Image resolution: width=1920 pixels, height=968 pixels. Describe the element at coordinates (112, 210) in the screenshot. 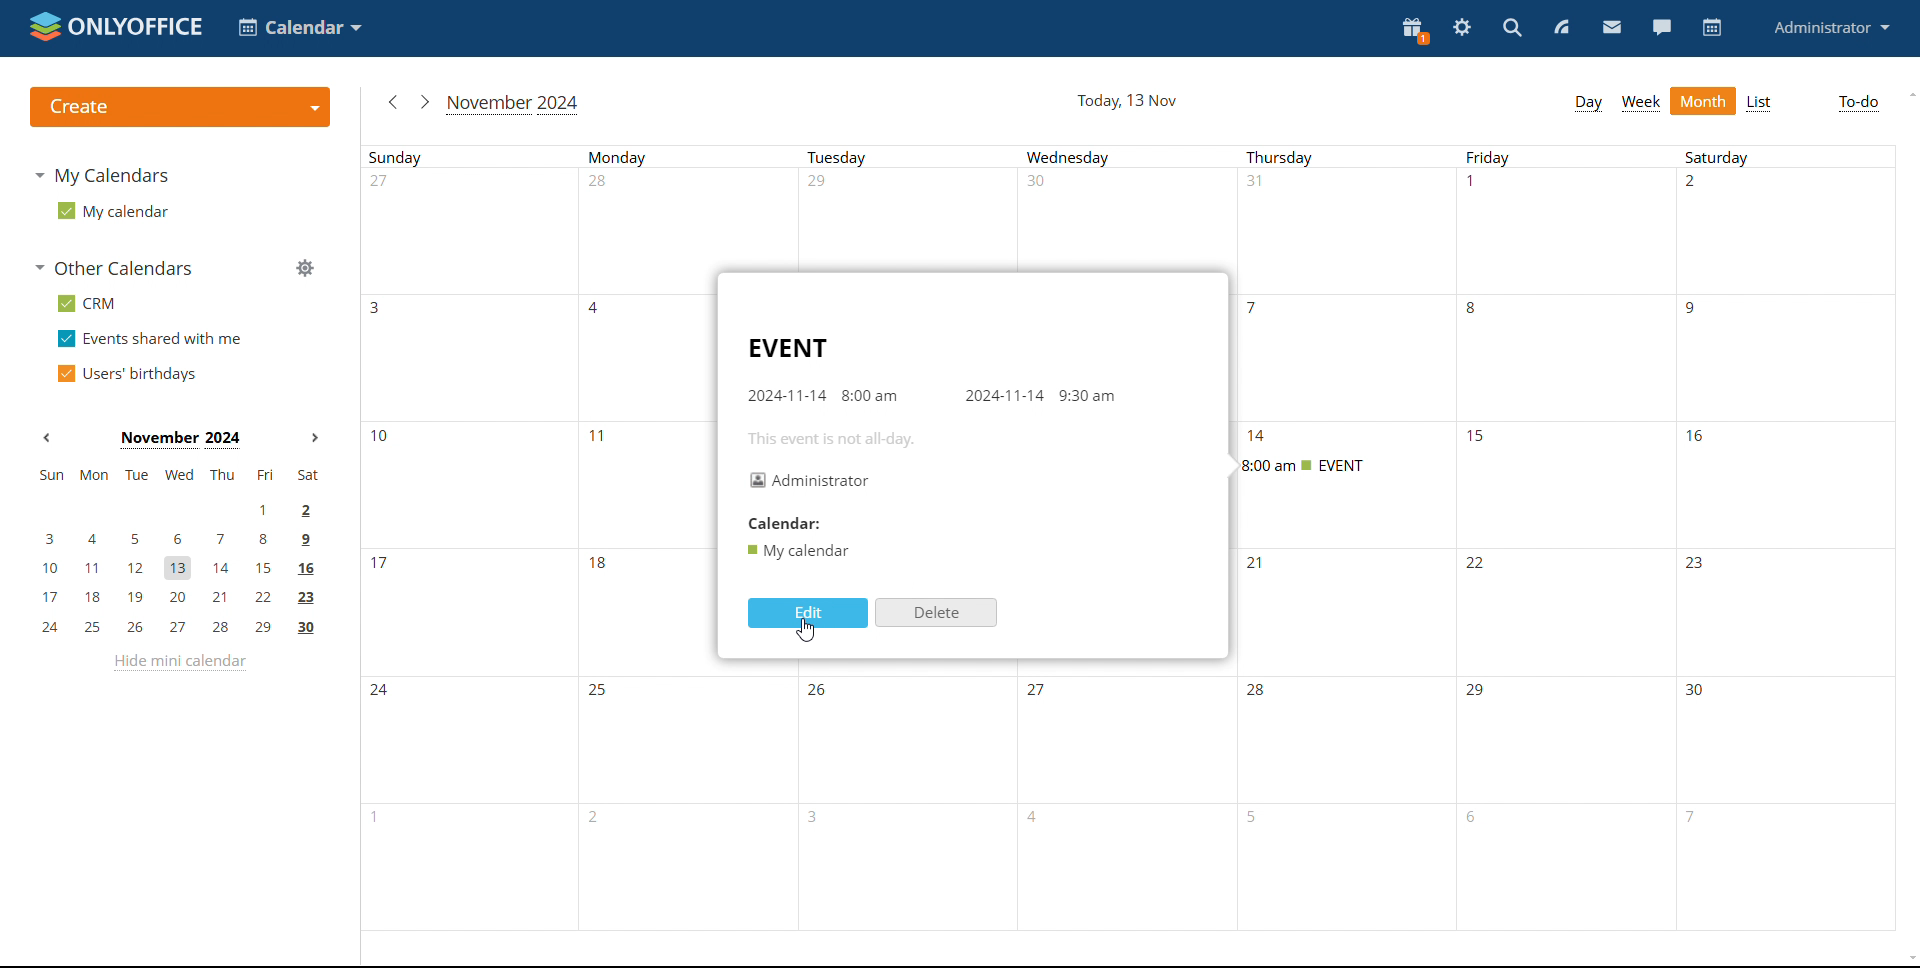

I see `my calendar` at that location.